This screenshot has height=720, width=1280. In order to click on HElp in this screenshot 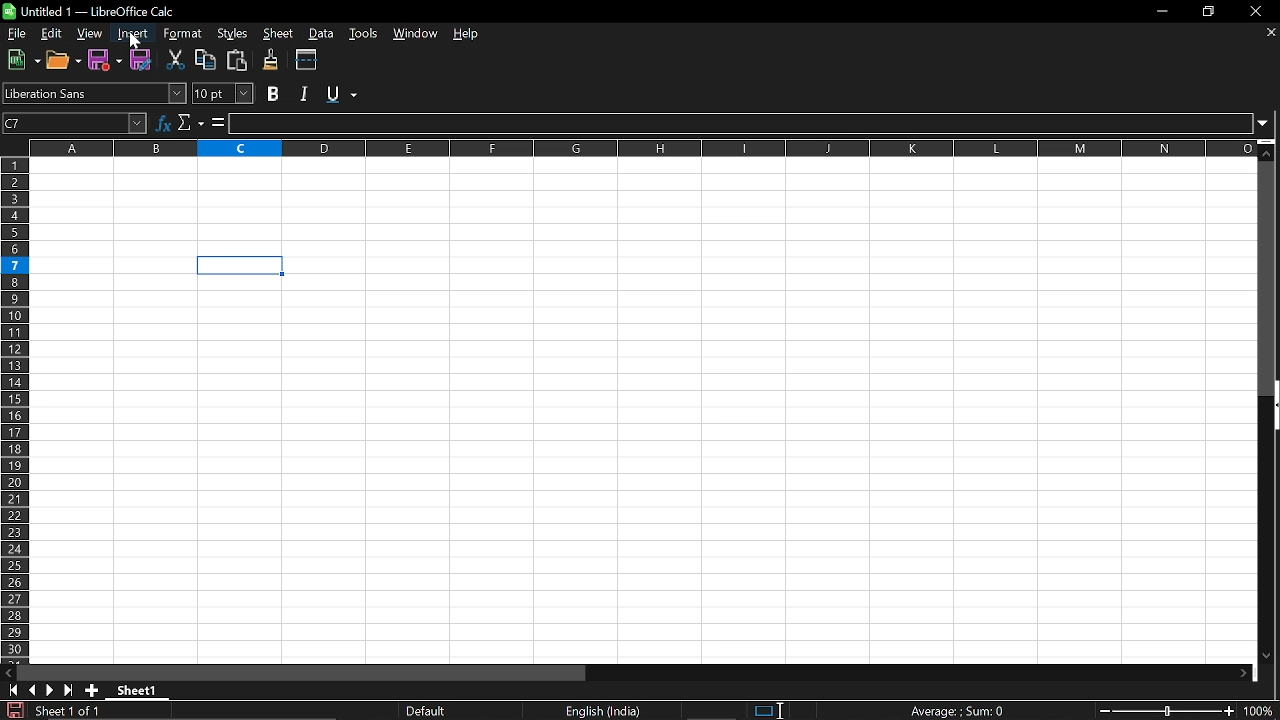, I will do `click(471, 35)`.